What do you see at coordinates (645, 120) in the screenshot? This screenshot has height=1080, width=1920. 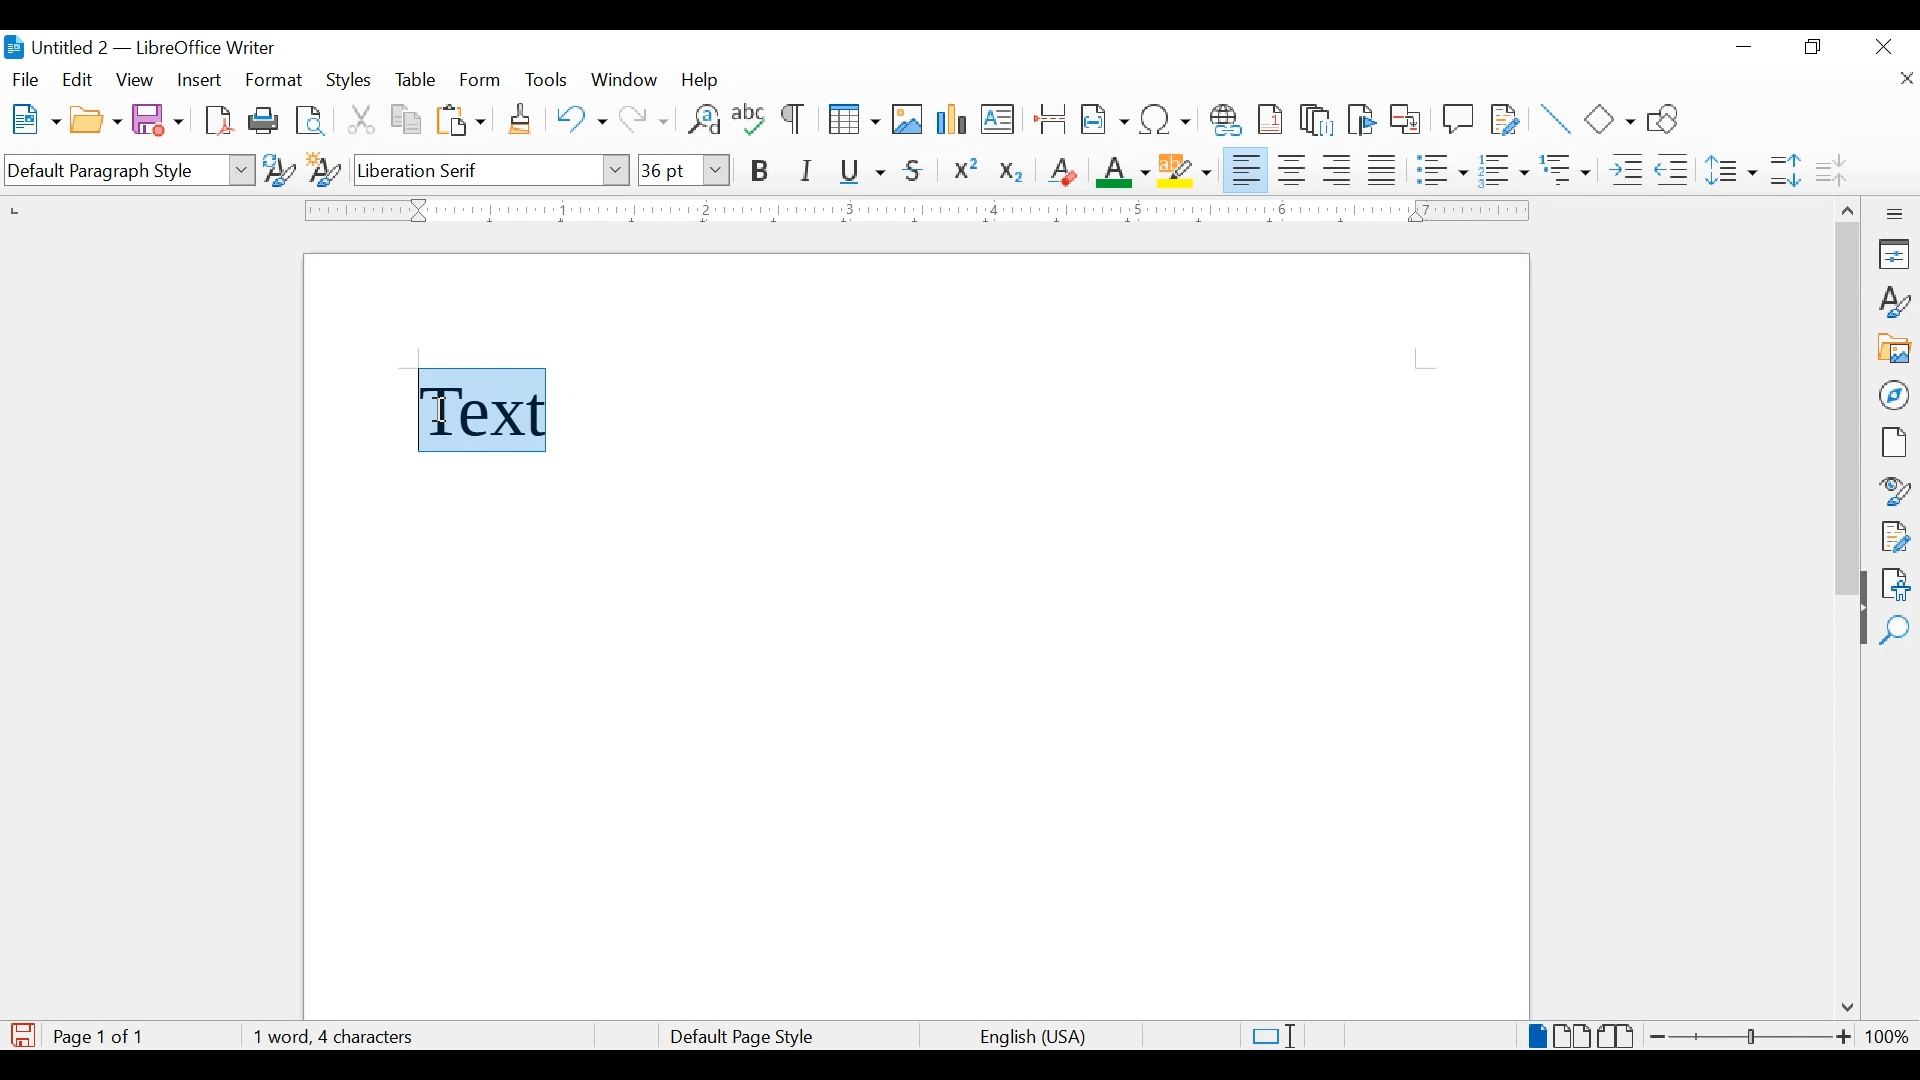 I see `redo` at bounding box center [645, 120].